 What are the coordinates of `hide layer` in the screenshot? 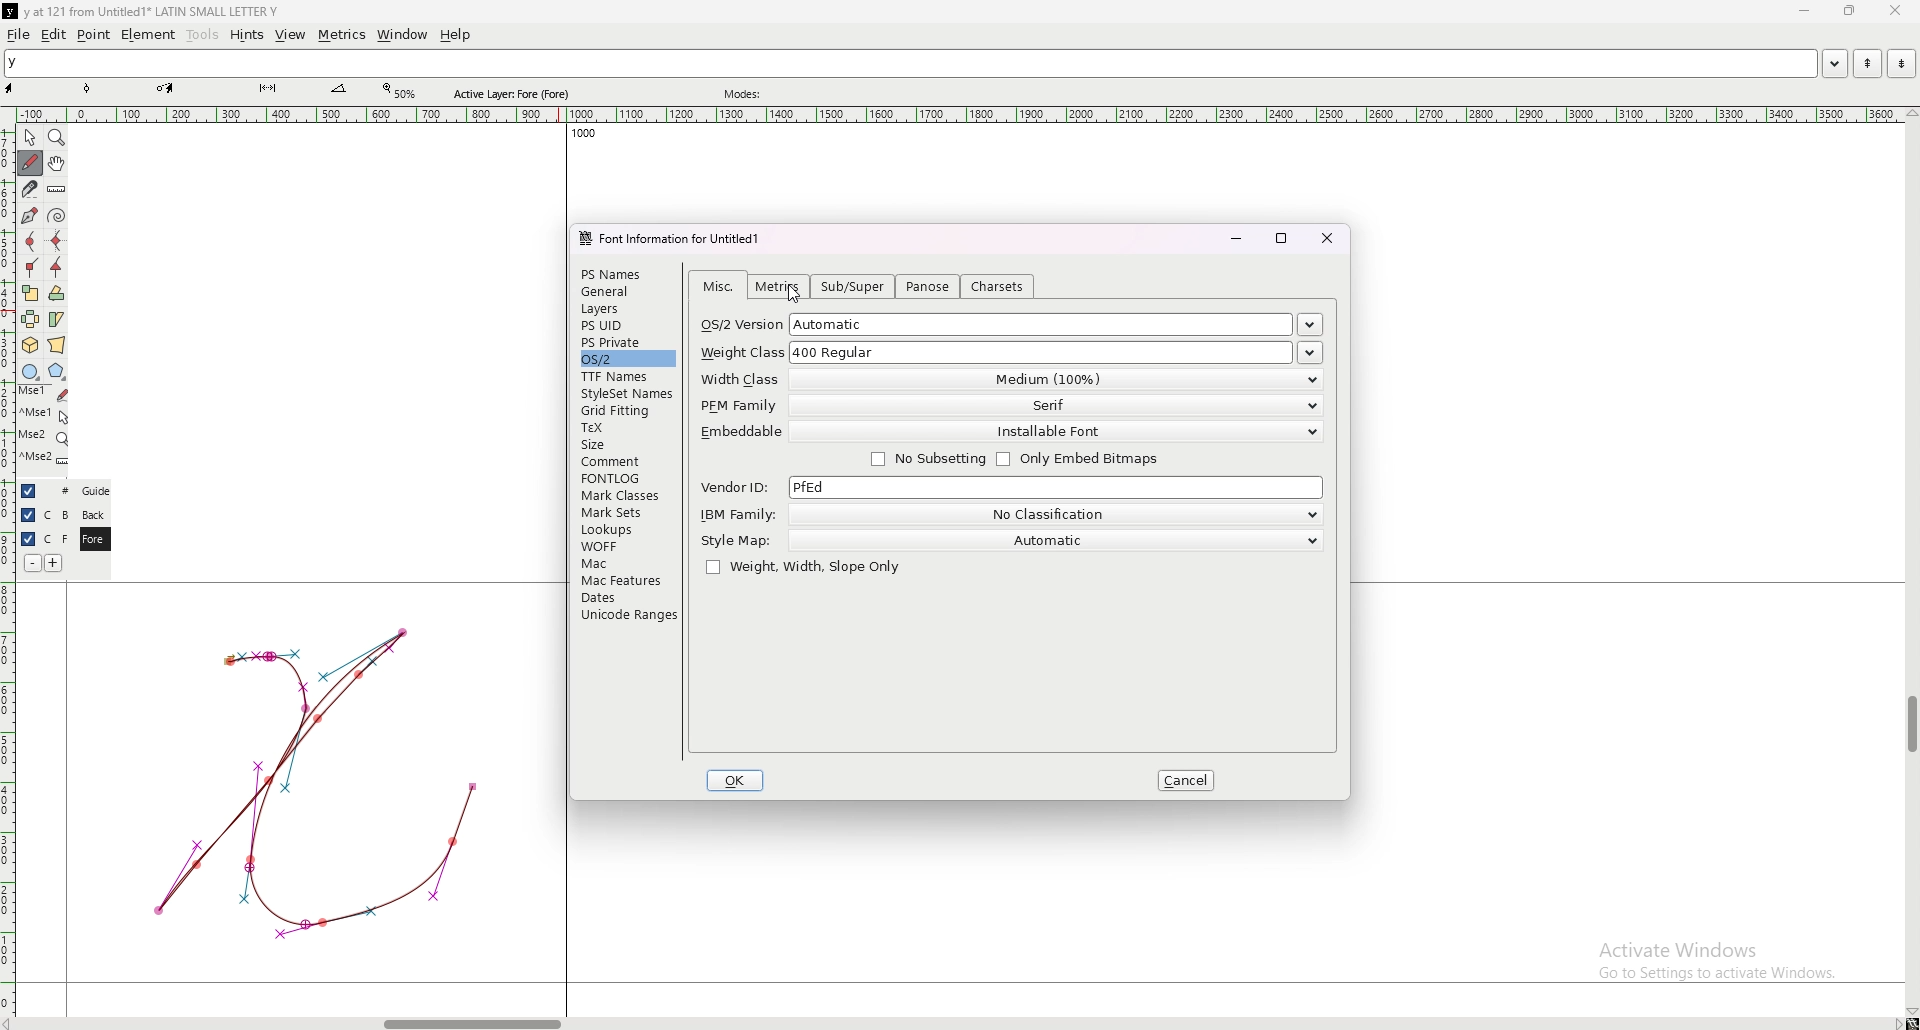 It's located at (28, 515).